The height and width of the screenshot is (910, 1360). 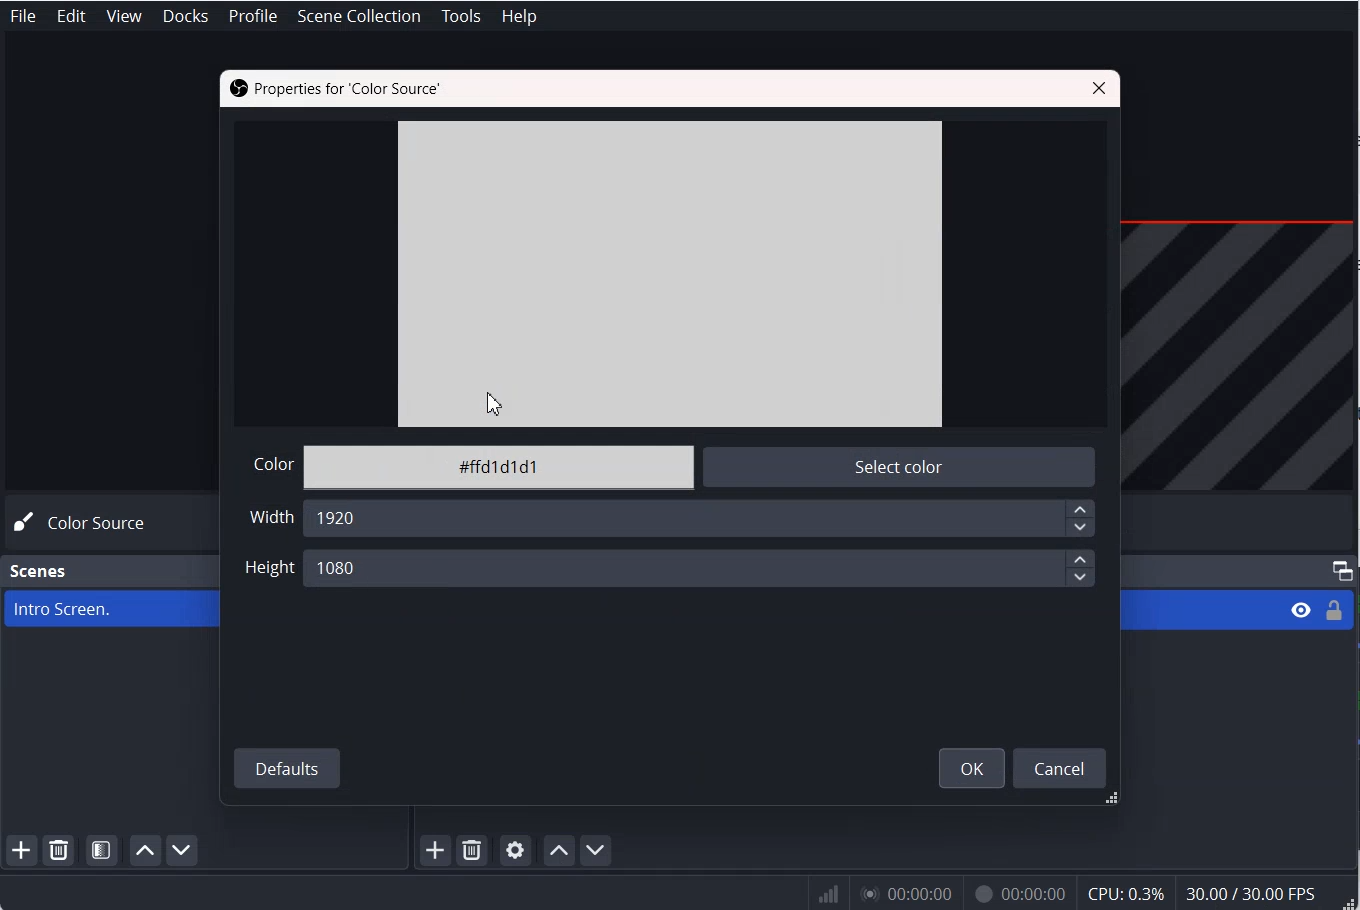 I want to click on Color code adjuster, so click(x=498, y=469).